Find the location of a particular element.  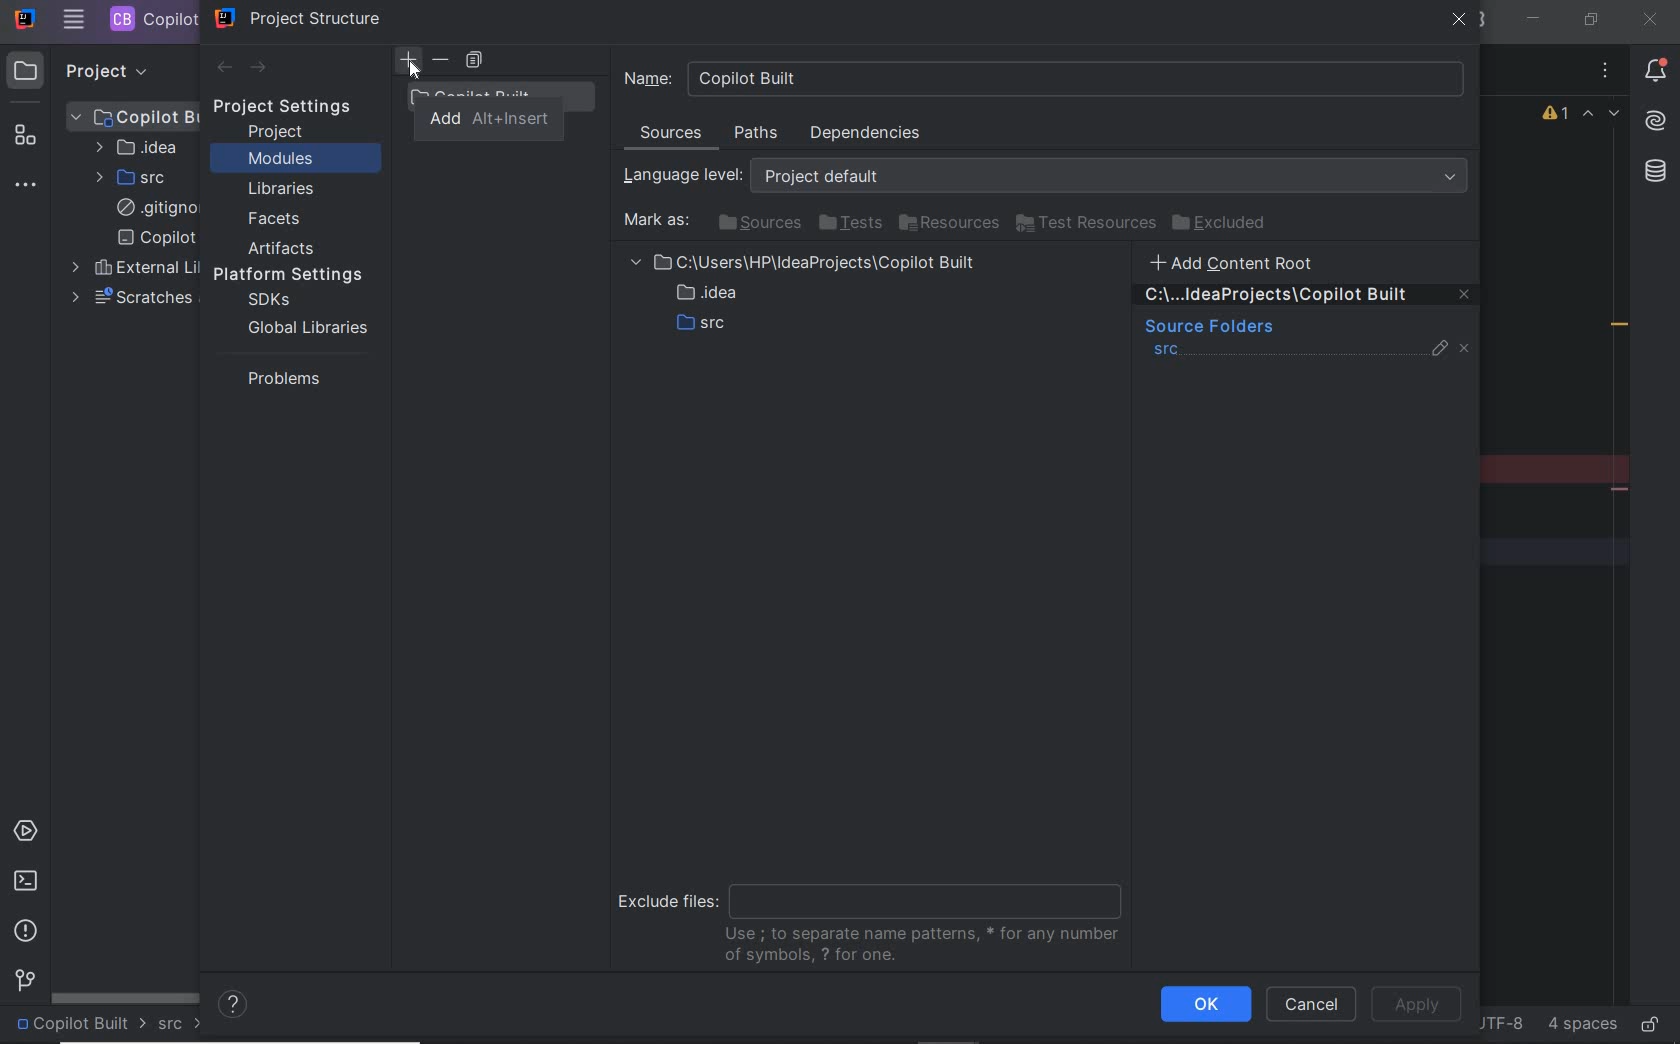

dependencies is located at coordinates (864, 133).